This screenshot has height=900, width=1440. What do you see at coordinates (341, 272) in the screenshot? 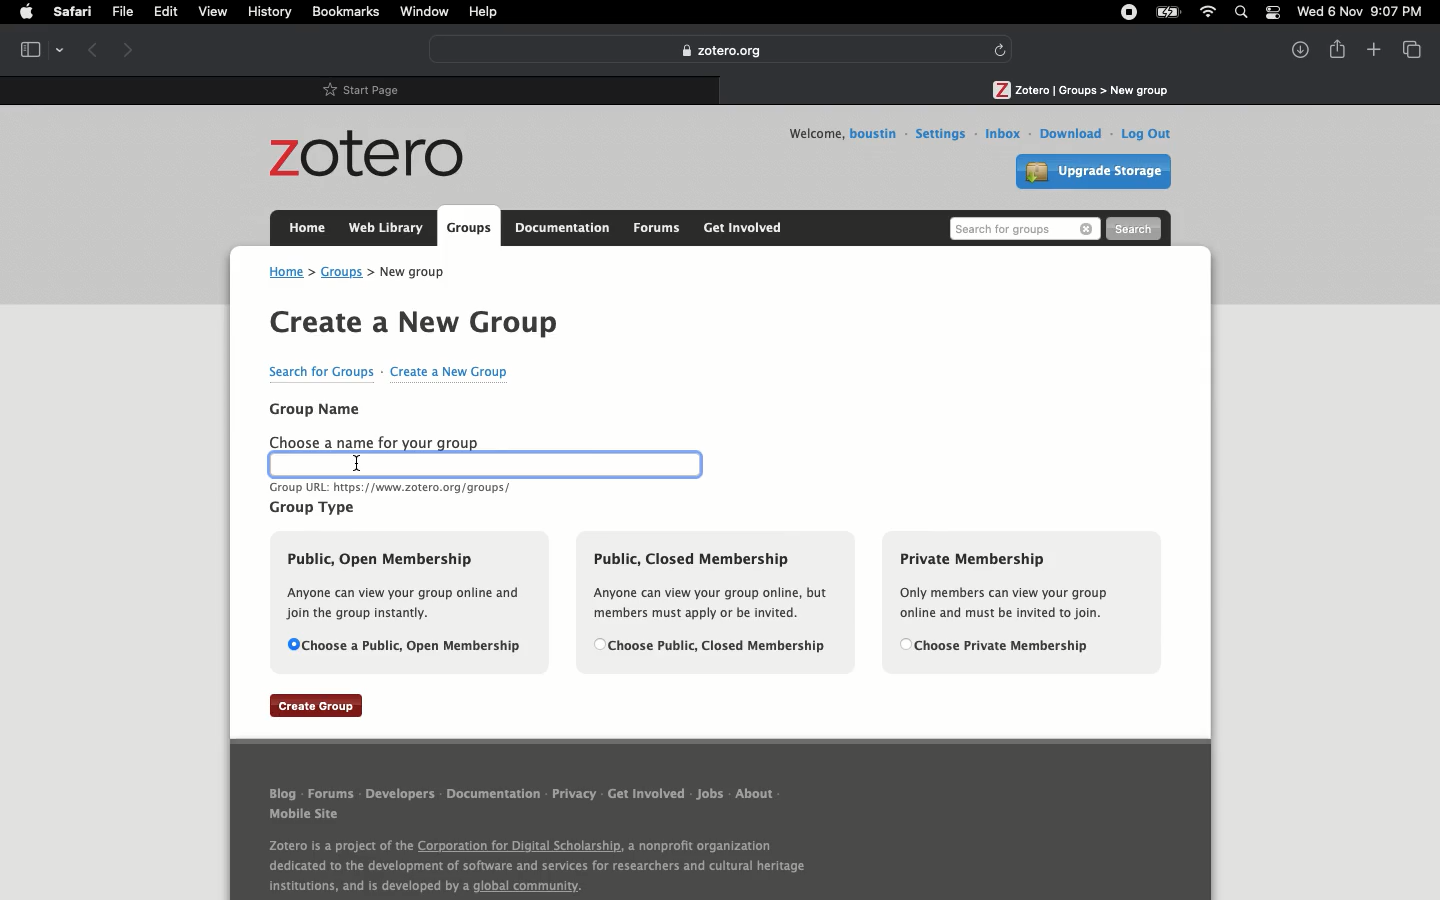
I see `Groups` at bounding box center [341, 272].